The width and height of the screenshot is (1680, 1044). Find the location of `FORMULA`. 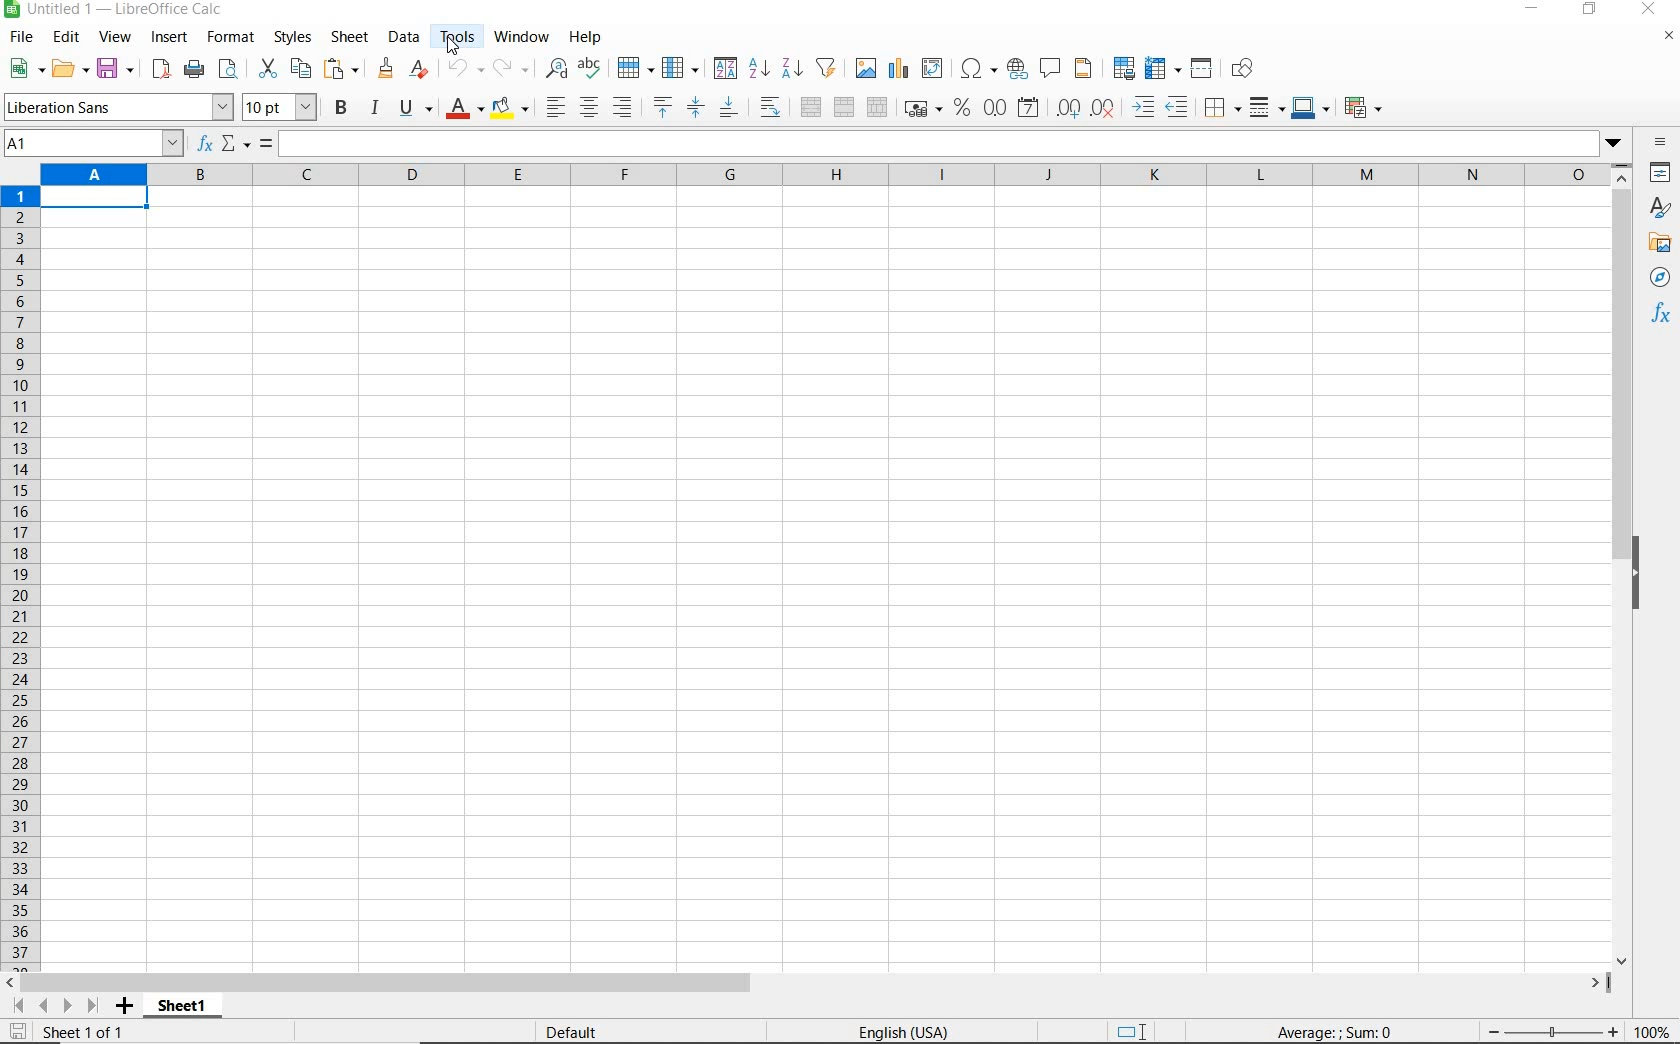

FORMULA is located at coordinates (1328, 1030).